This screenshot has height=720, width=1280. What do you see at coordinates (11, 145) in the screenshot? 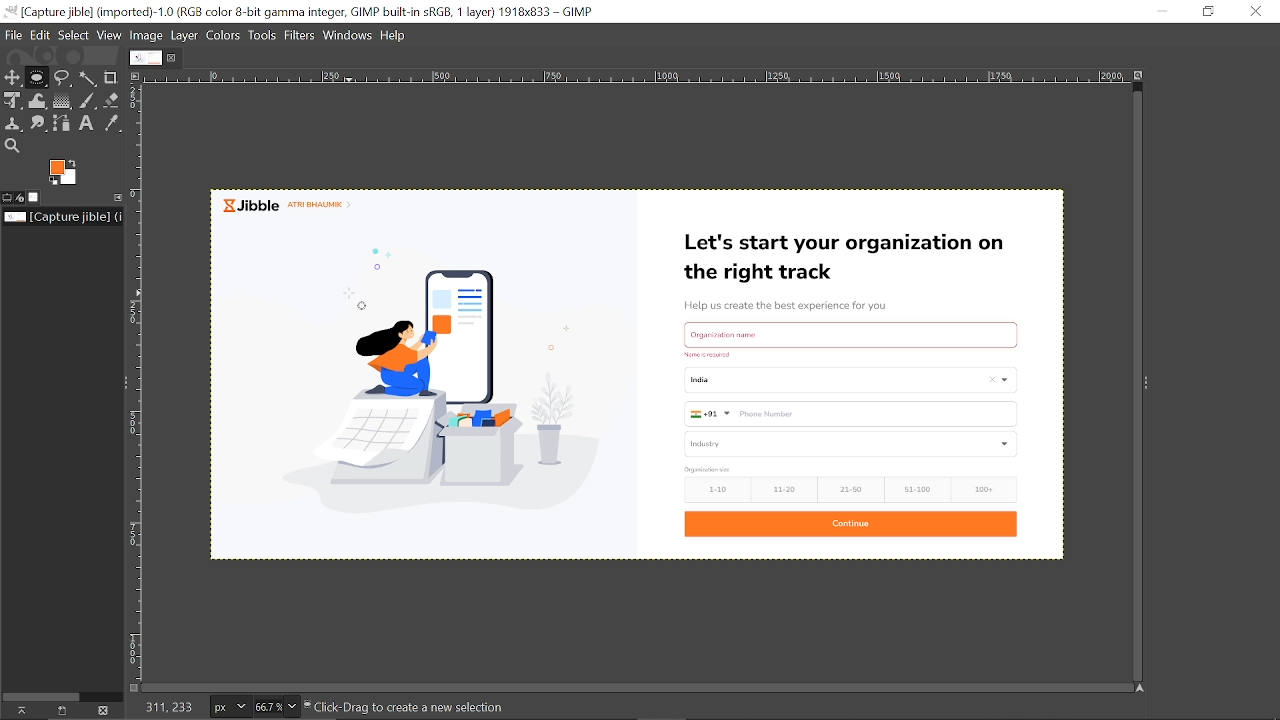
I see `Zoom tool` at bounding box center [11, 145].